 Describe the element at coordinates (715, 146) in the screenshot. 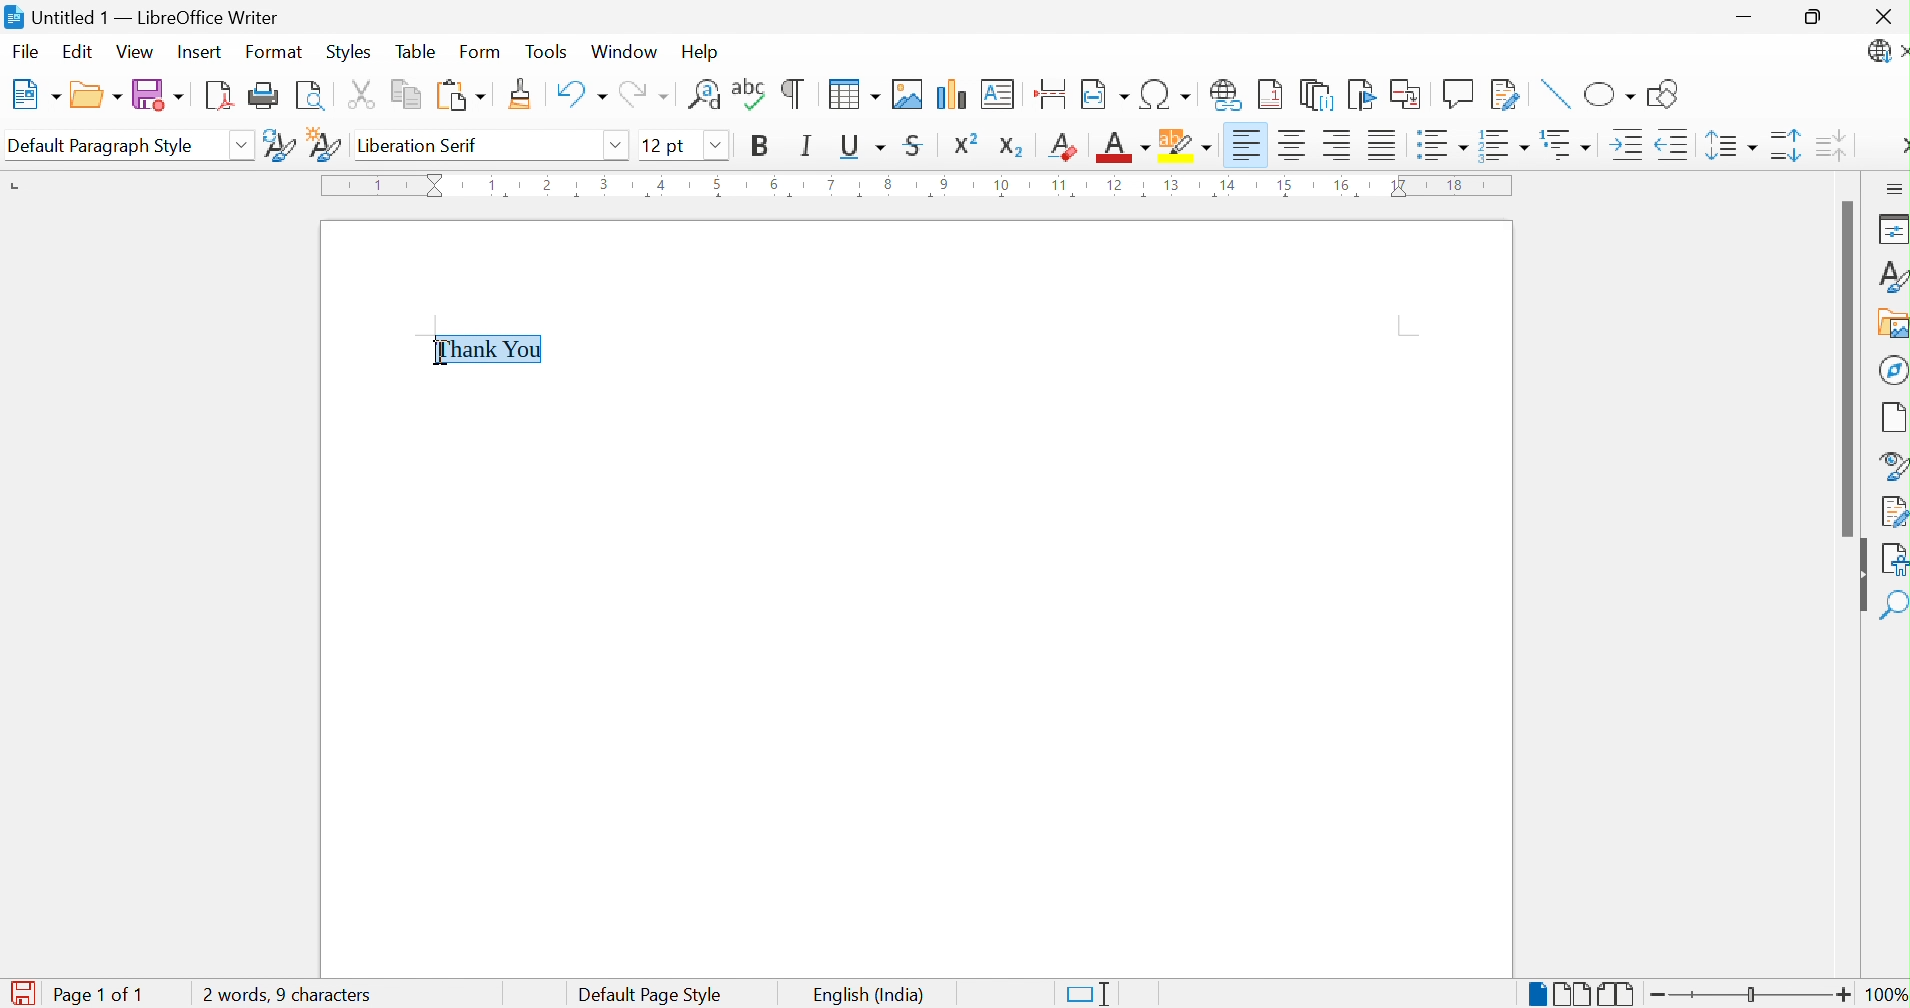

I see `Drop Down` at that location.